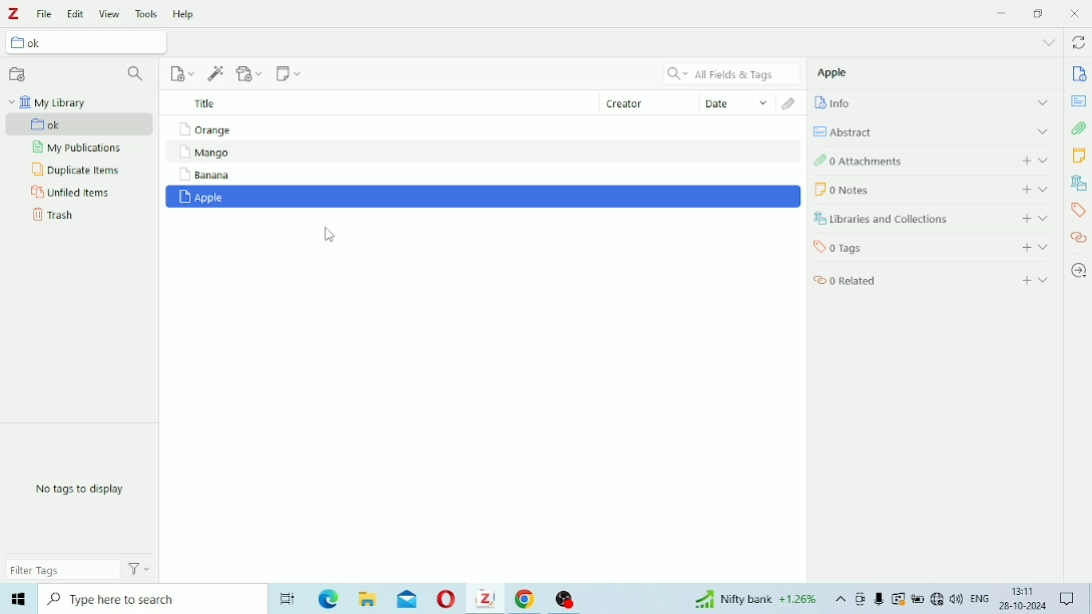 This screenshot has width=1092, height=614. Describe the element at coordinates (18, 73) in the screenshot. I see `New collection` at that location.